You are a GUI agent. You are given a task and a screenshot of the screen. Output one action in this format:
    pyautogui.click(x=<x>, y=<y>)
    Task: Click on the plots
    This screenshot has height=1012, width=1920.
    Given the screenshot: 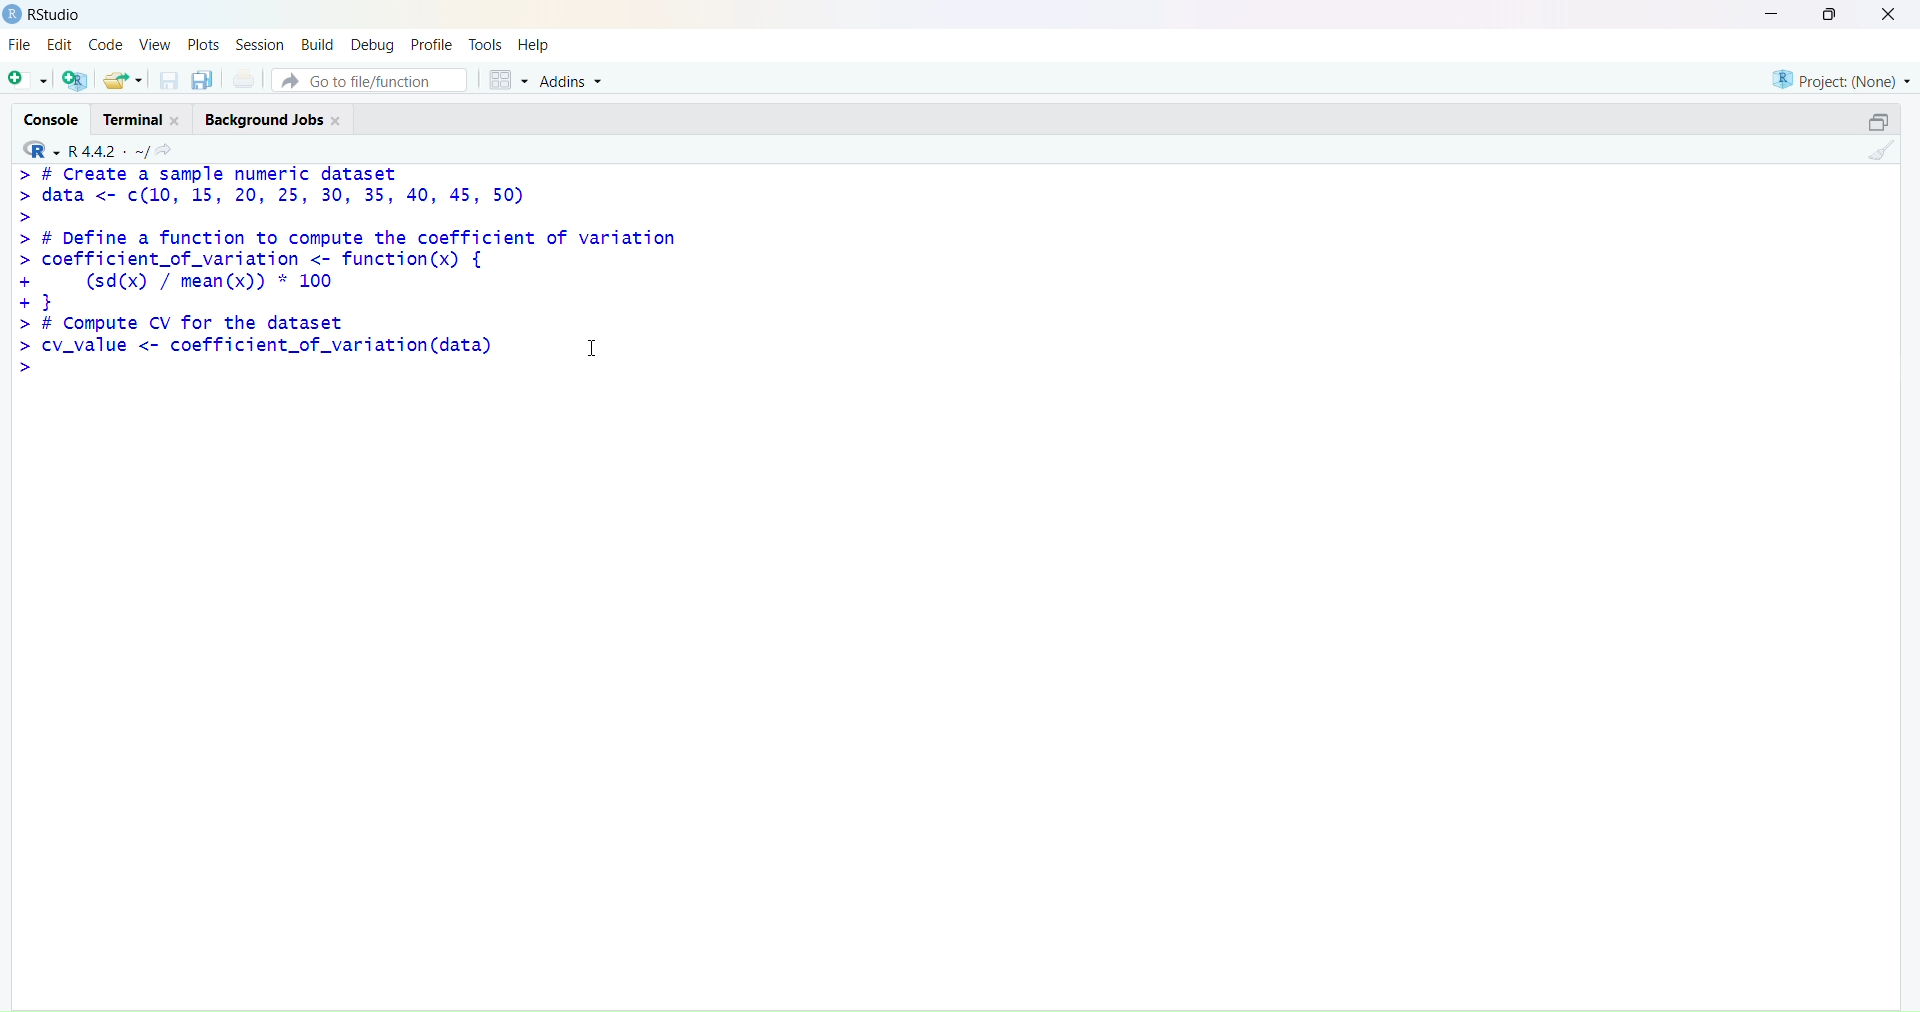 What is the action you would take?
    pyautogui.click(x=204, y=44)
    